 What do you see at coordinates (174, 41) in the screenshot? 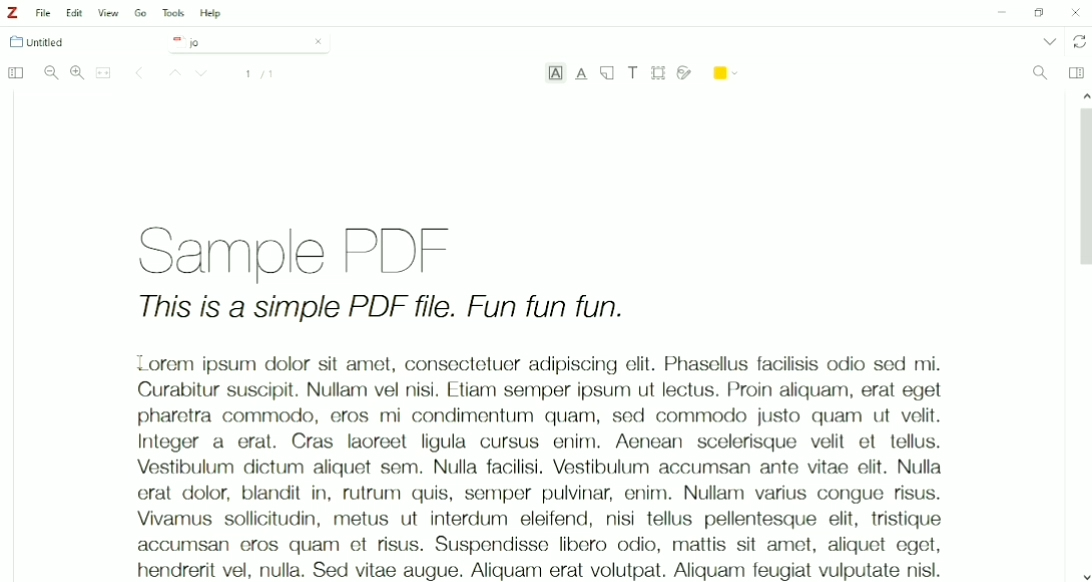
I see `pdf logo` at bounding box center [174, 41].